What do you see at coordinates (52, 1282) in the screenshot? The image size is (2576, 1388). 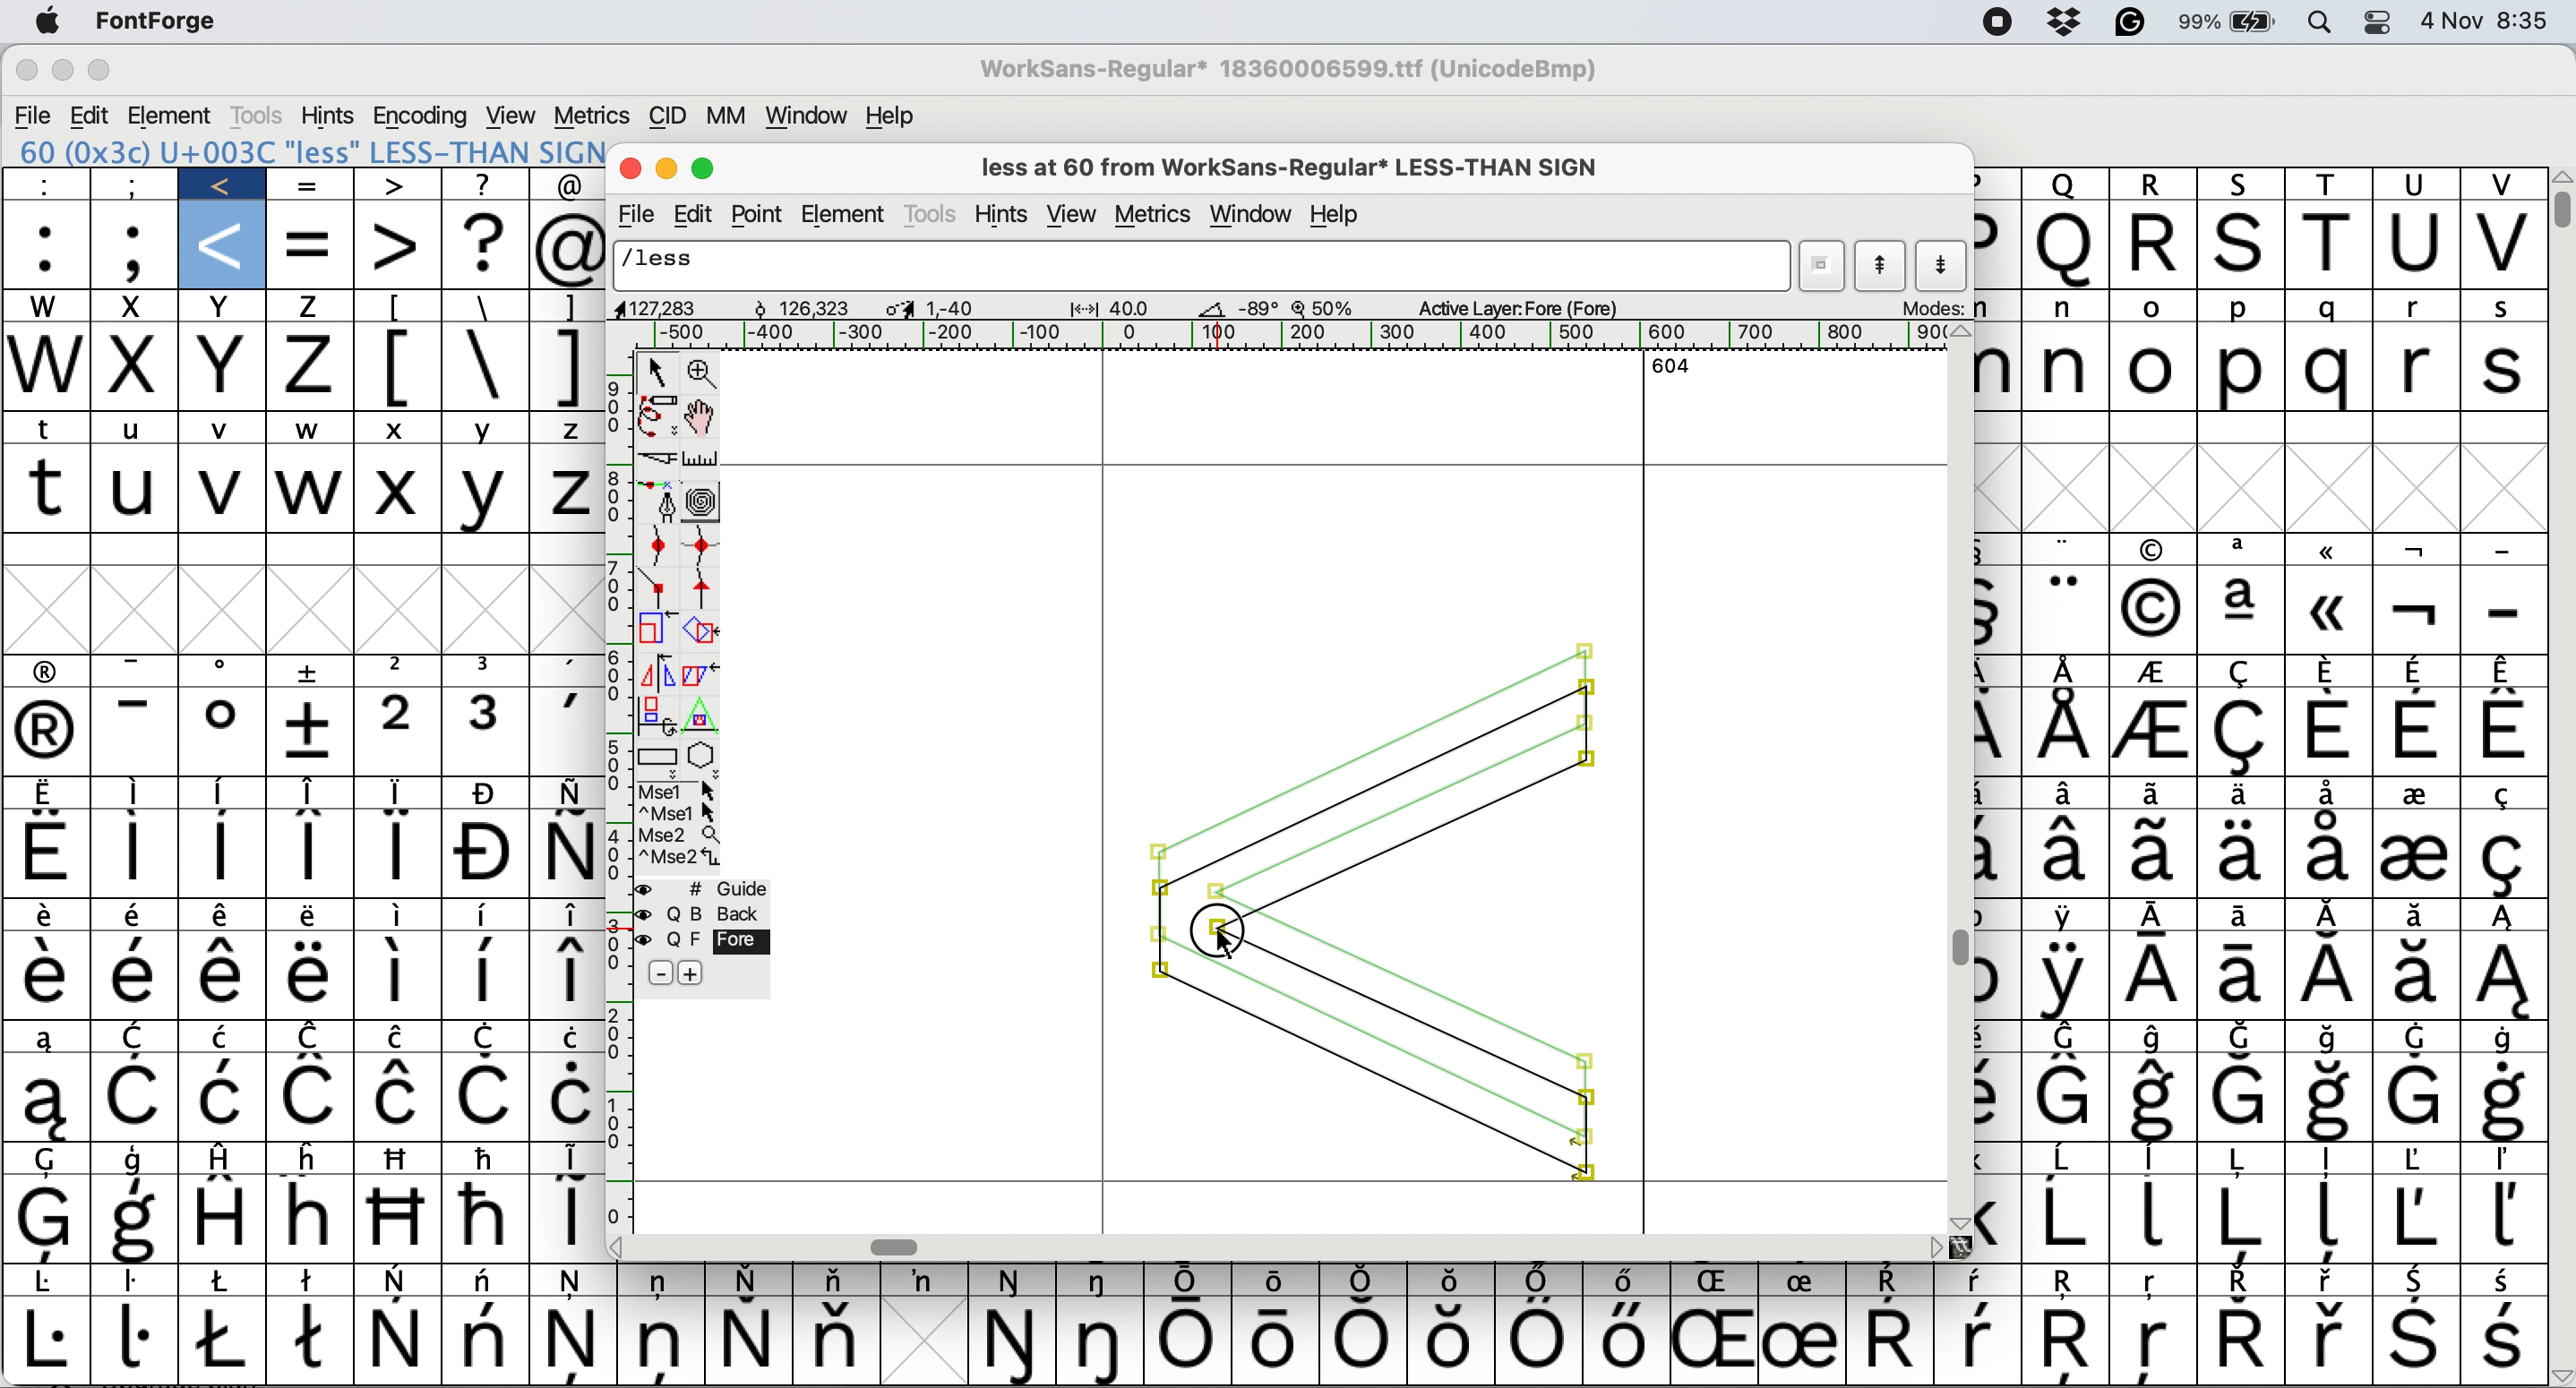 I see `Symbol` at bounding box center [52, 1282].